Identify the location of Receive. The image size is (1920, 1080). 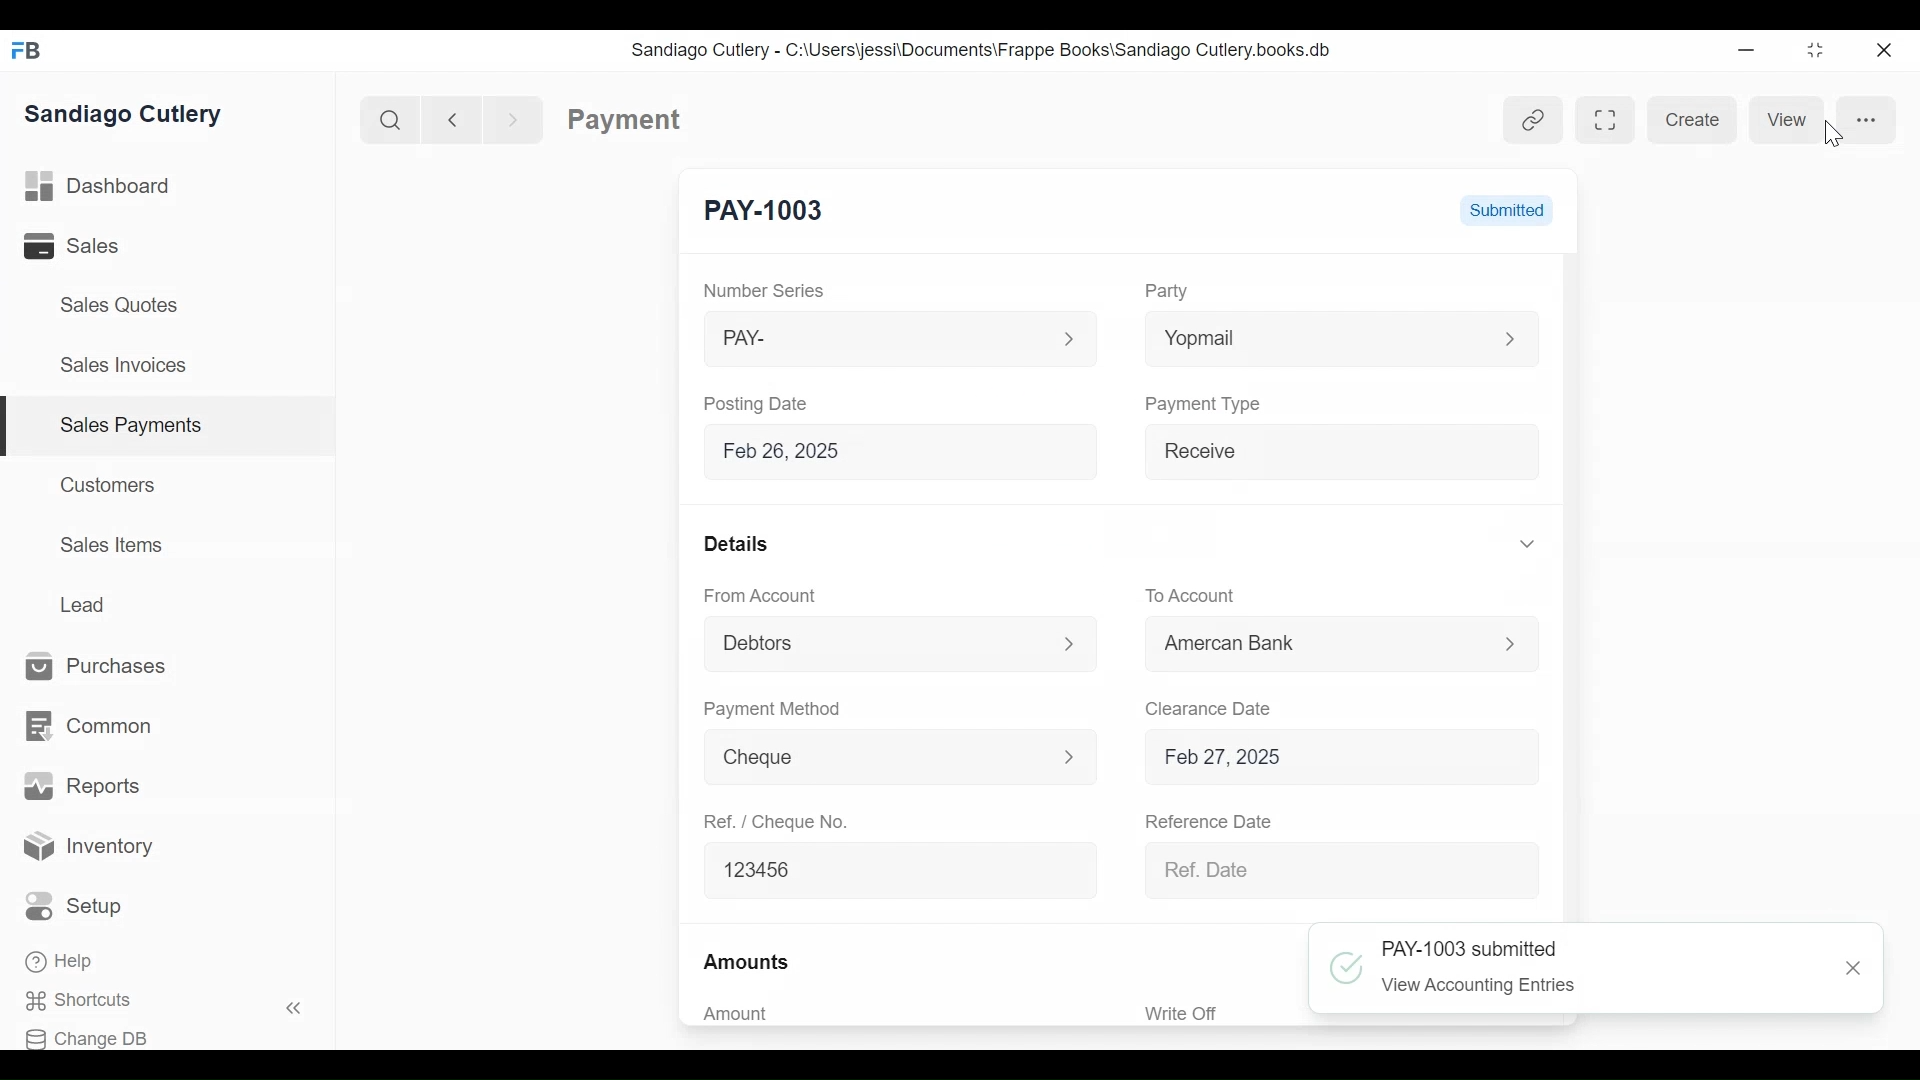
(1338, 453).